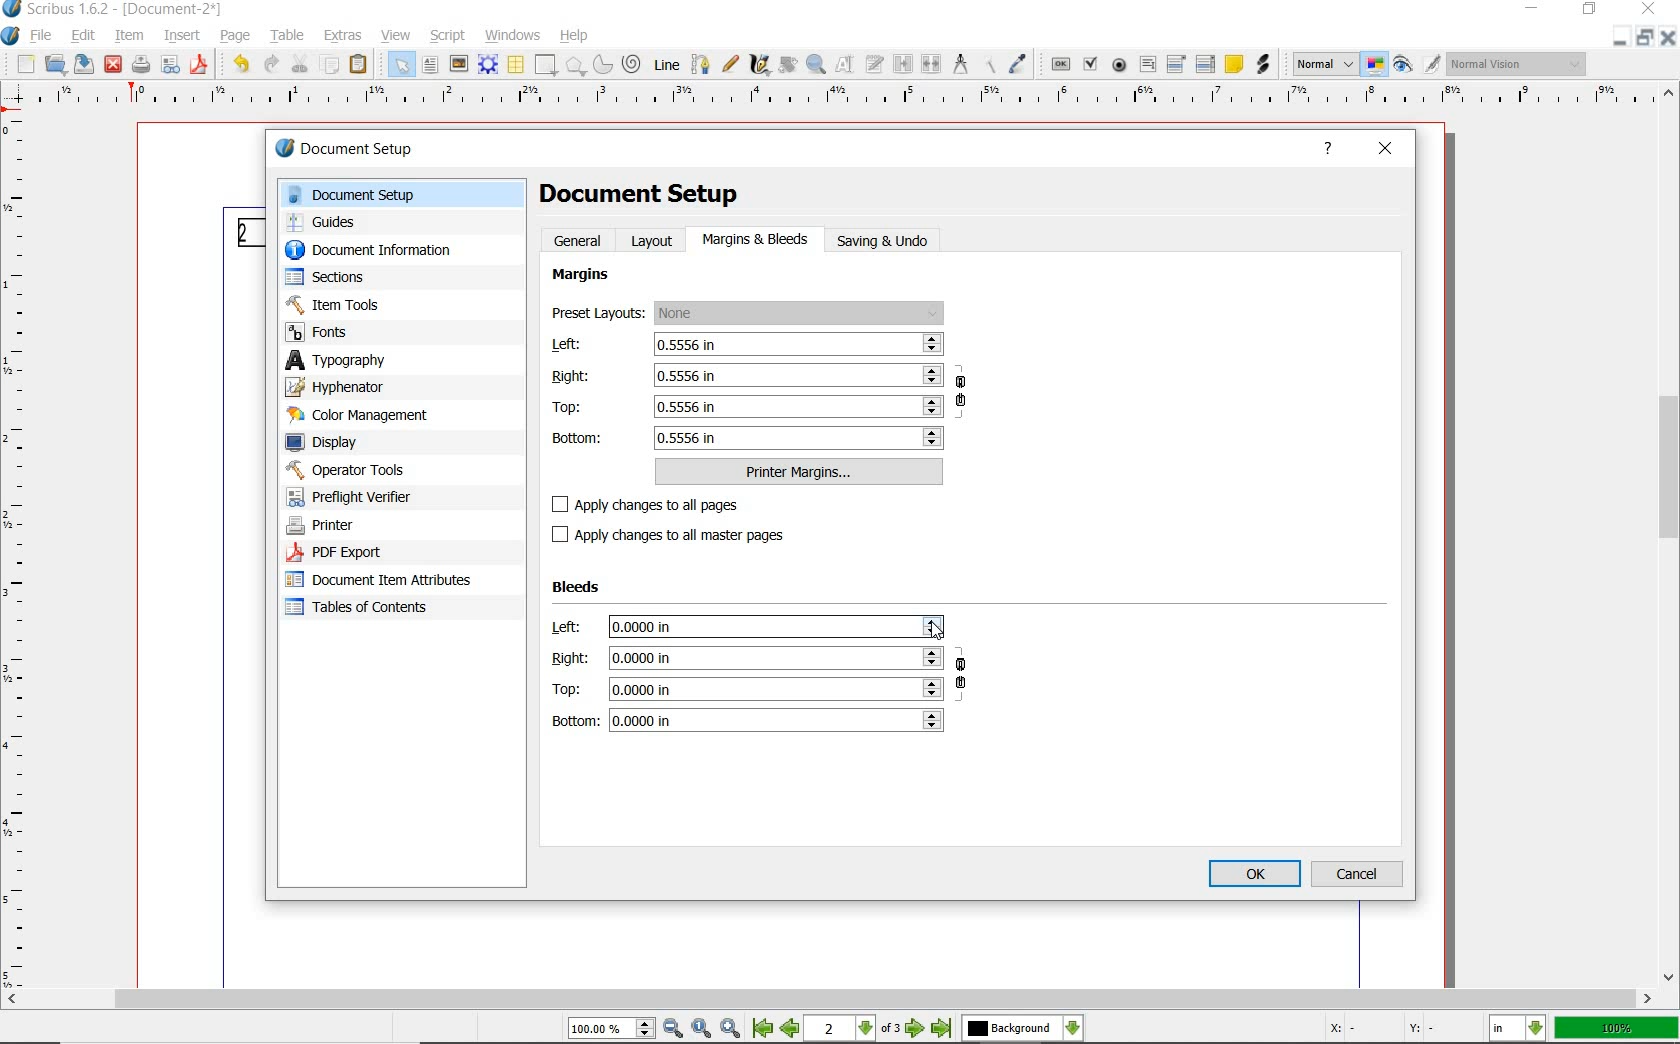 This screenshot has height=1044, width=1680. I want to click on windows, so click(513, 34).